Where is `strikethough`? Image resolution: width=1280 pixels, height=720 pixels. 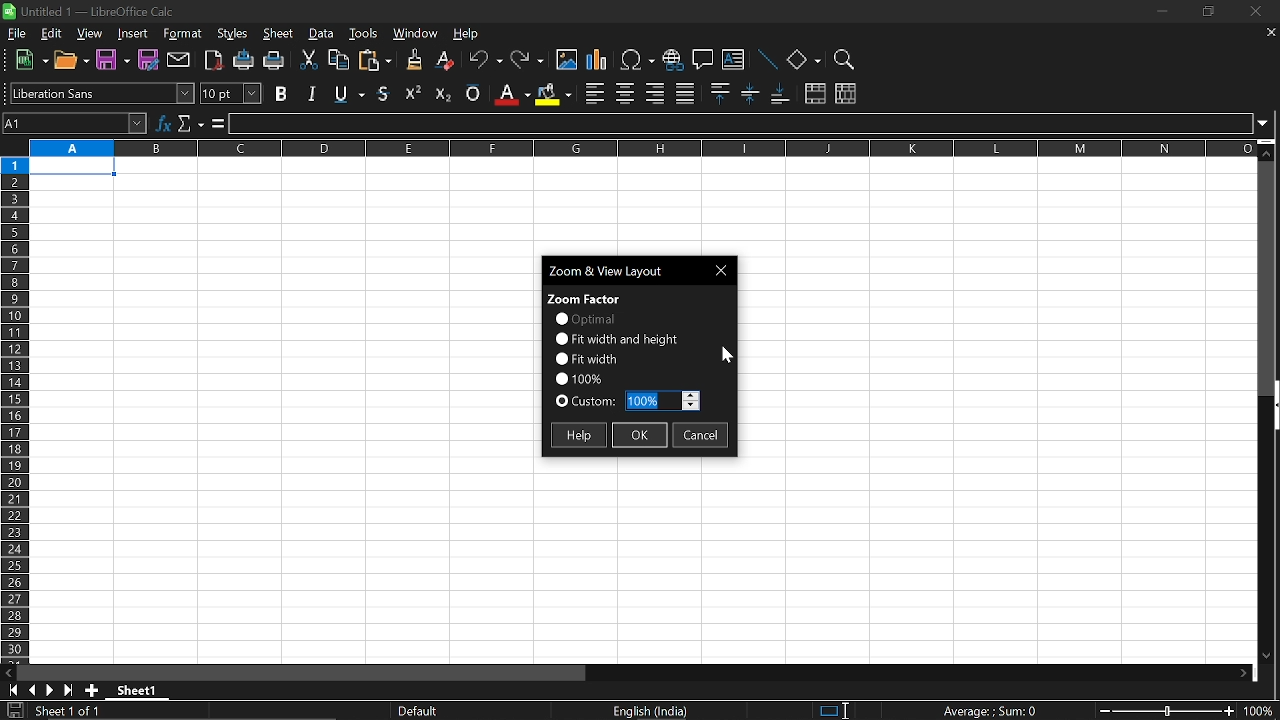 strikethough is located at coordinates (350, 92).